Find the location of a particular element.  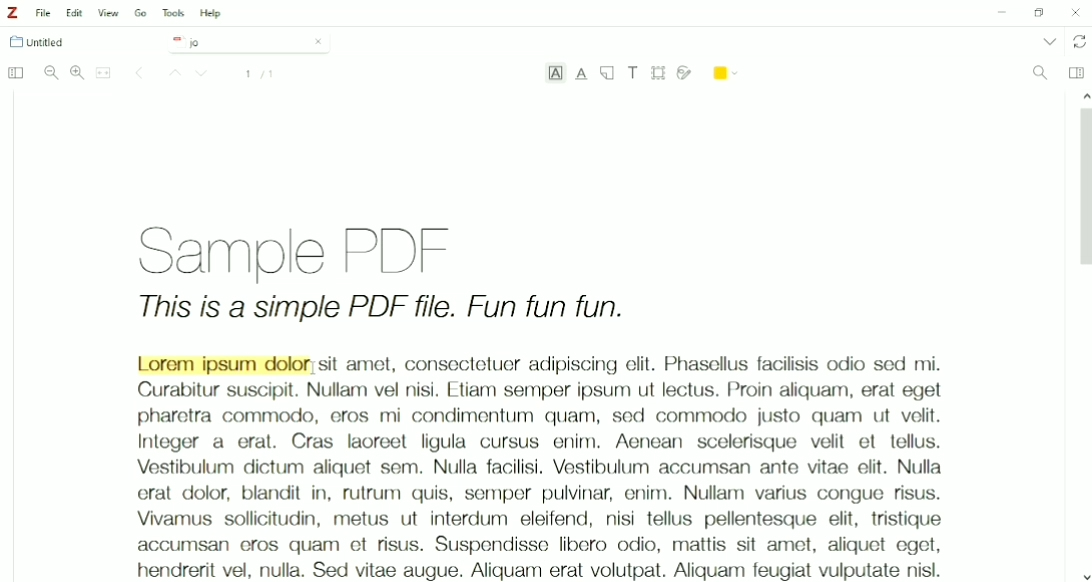

Highlight Text is located at coordinates (555, 75).